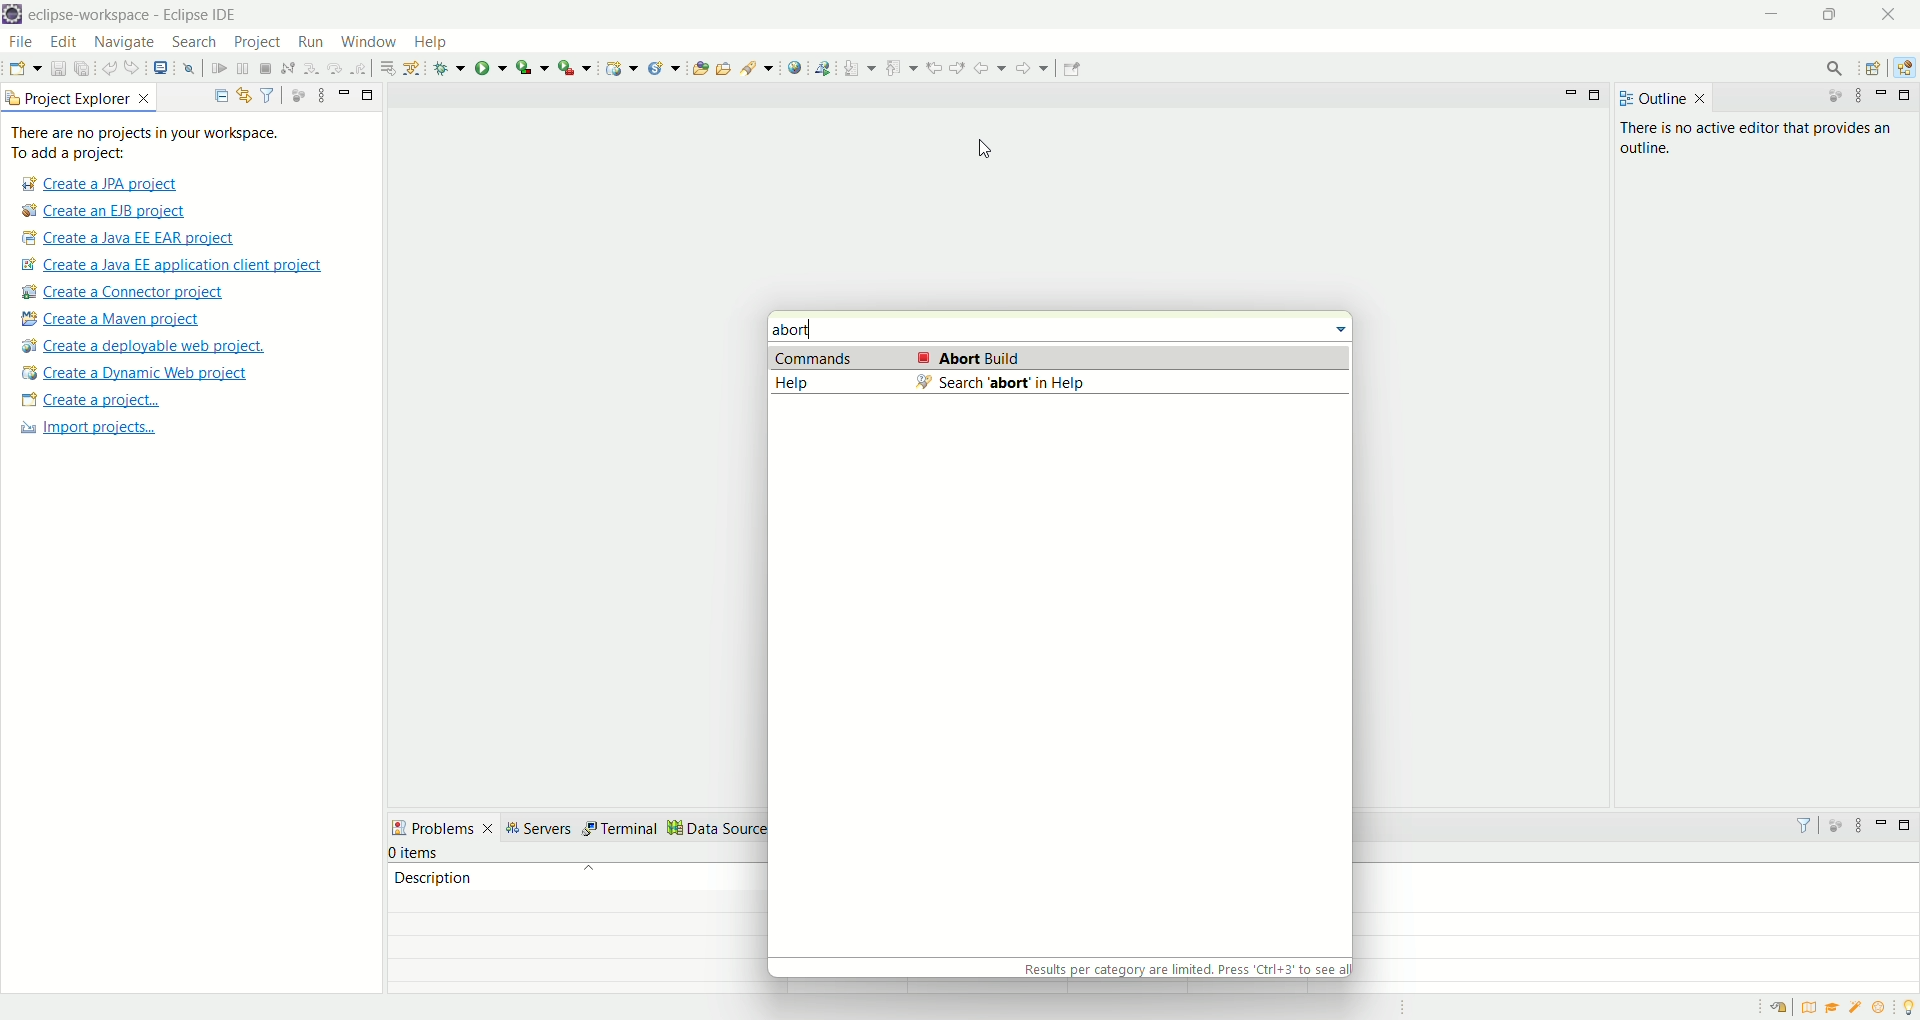  I want to click on next annotation, so click(860, 69).